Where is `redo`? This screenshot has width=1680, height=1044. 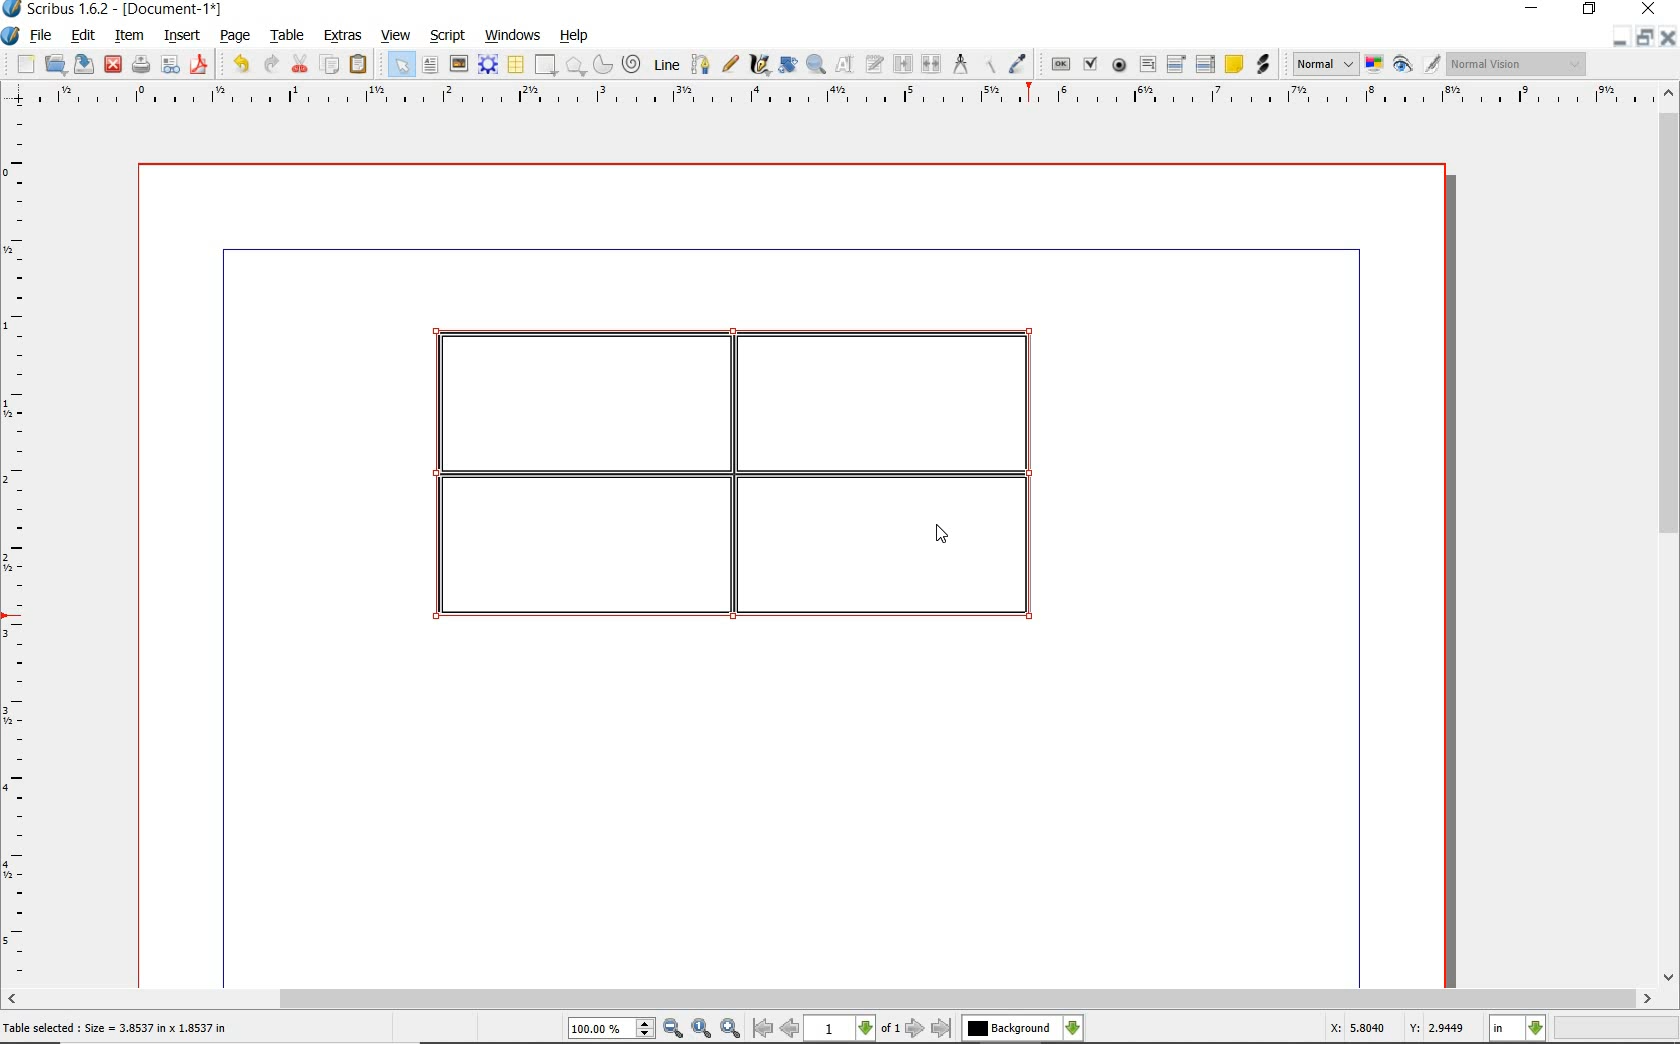
redo is located at coordinates (270, 63).